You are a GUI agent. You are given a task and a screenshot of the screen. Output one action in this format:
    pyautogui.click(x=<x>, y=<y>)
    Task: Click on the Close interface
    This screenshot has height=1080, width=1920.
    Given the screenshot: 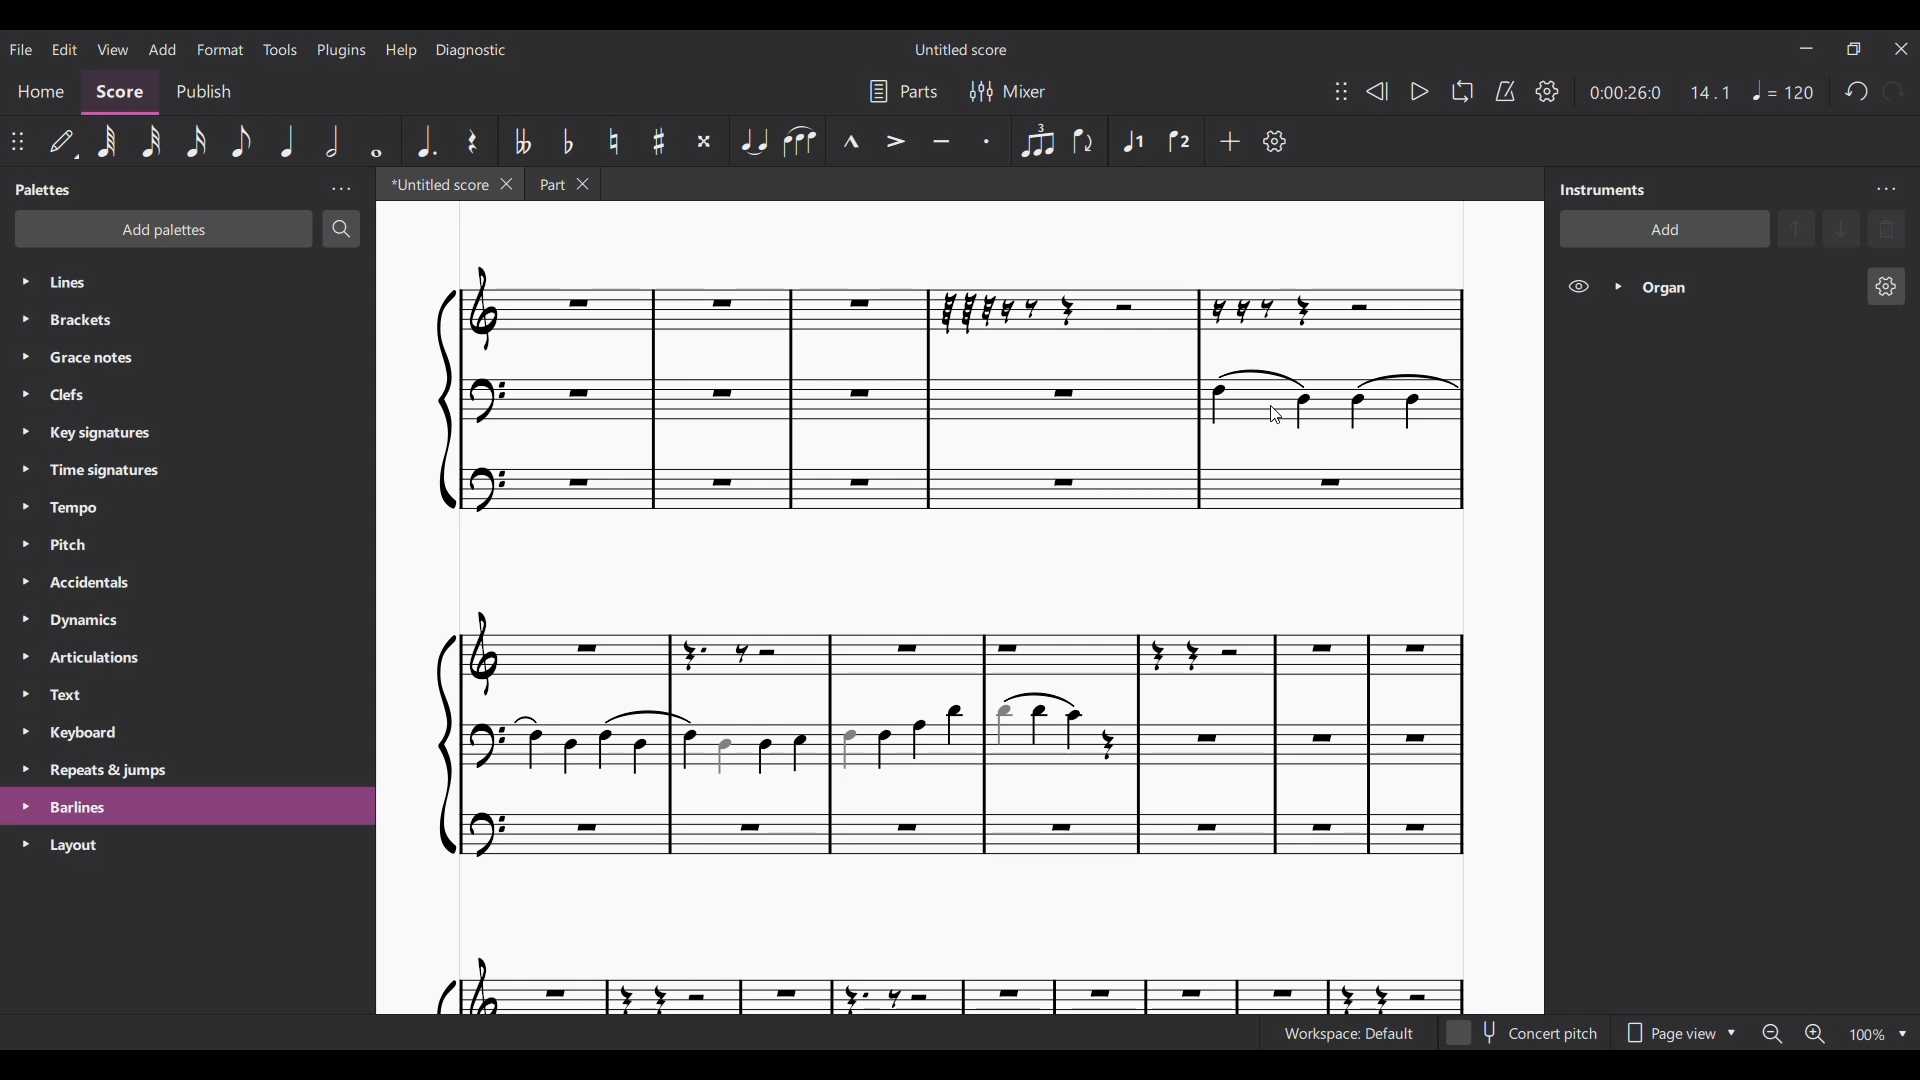 What is the action you would take?
    pyautogui.click(x=1902, y=48)
    